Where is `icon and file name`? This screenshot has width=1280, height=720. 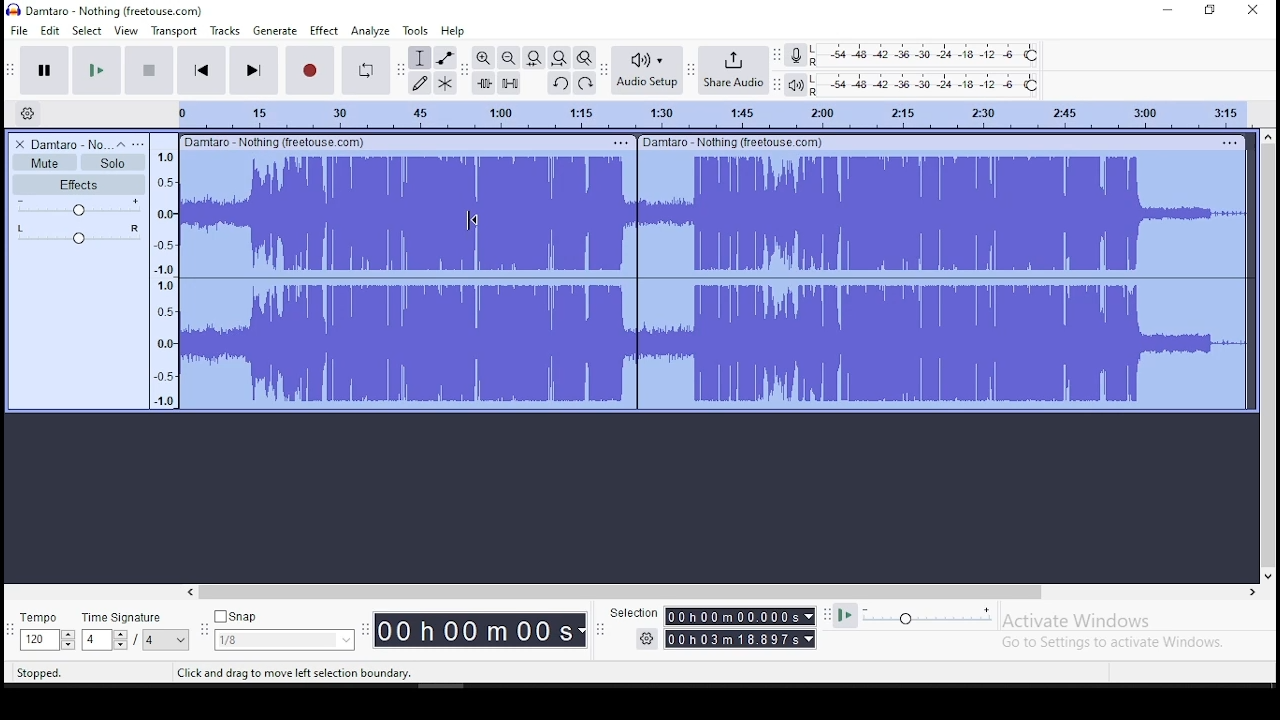 icon and file name is located at coordinates (107, 10).